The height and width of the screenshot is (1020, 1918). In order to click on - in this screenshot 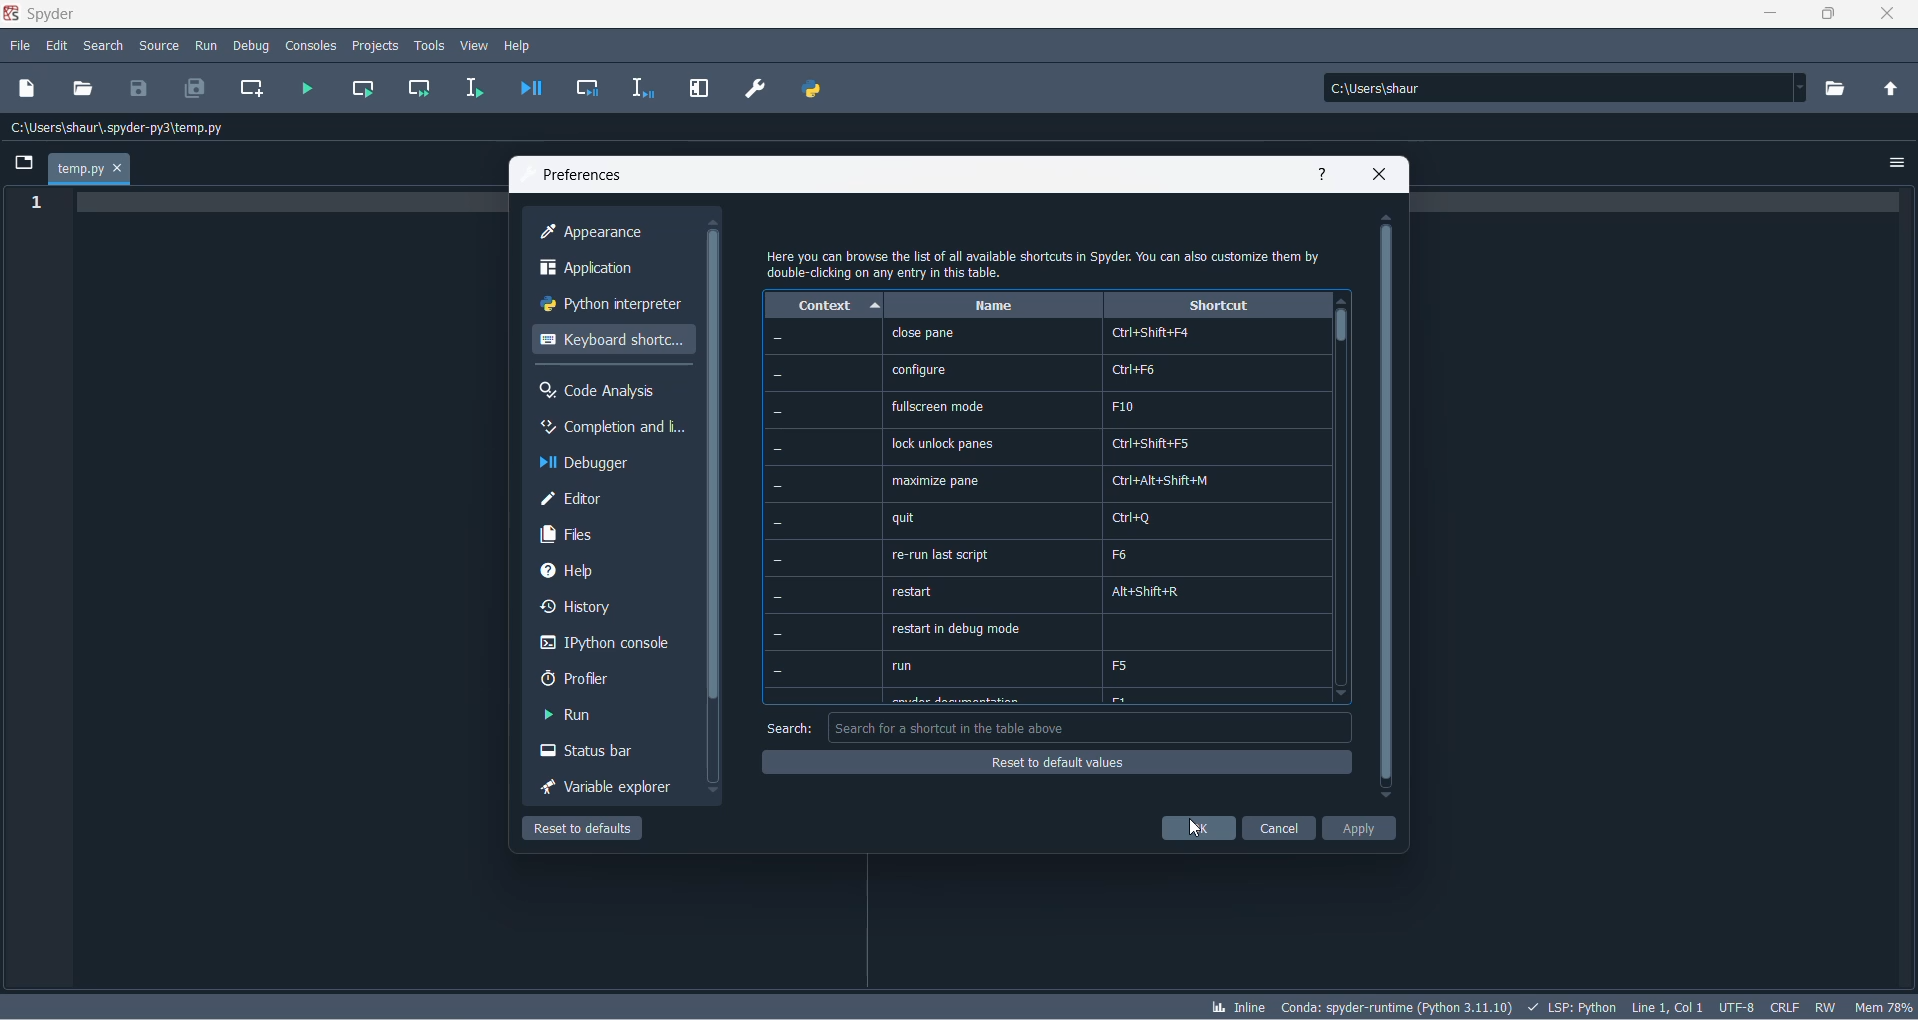, I will do `click(777, 520)`.